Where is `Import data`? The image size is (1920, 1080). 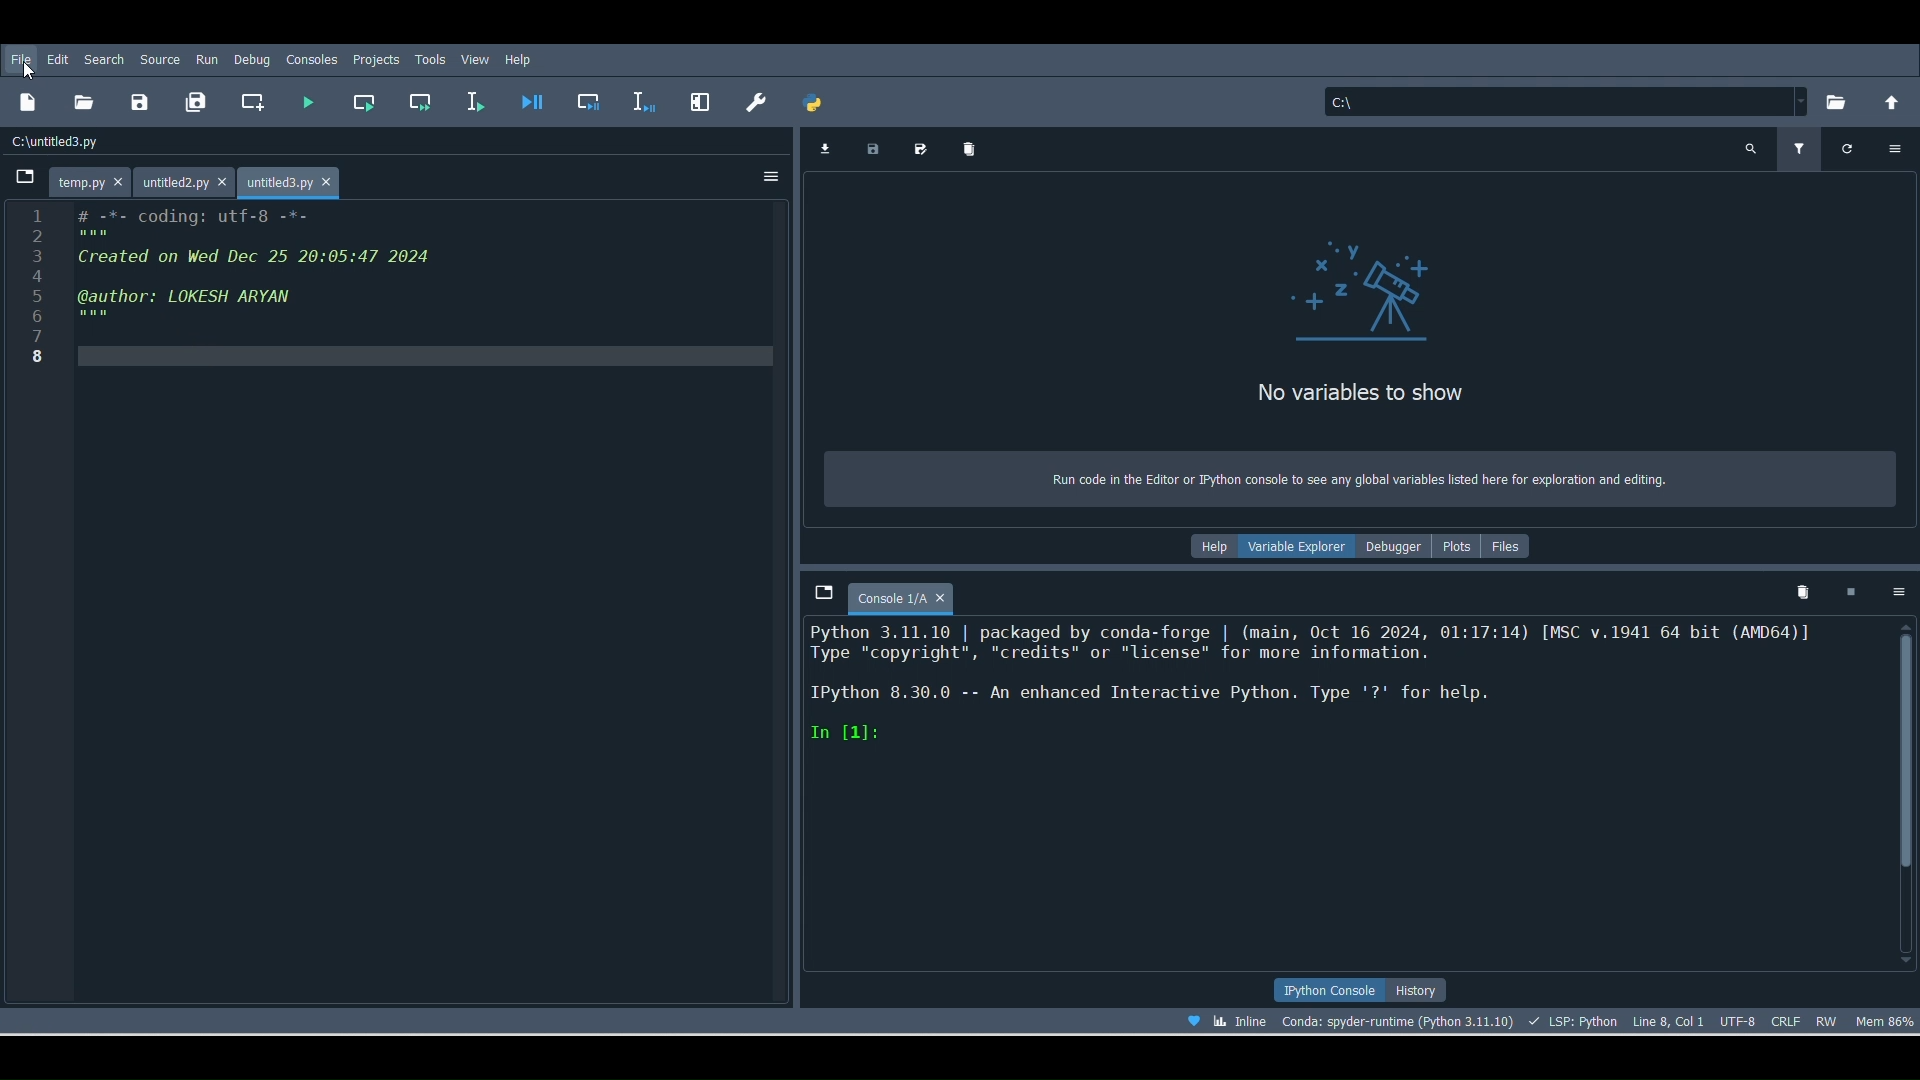 Import data is located at coordinates (824, 149).